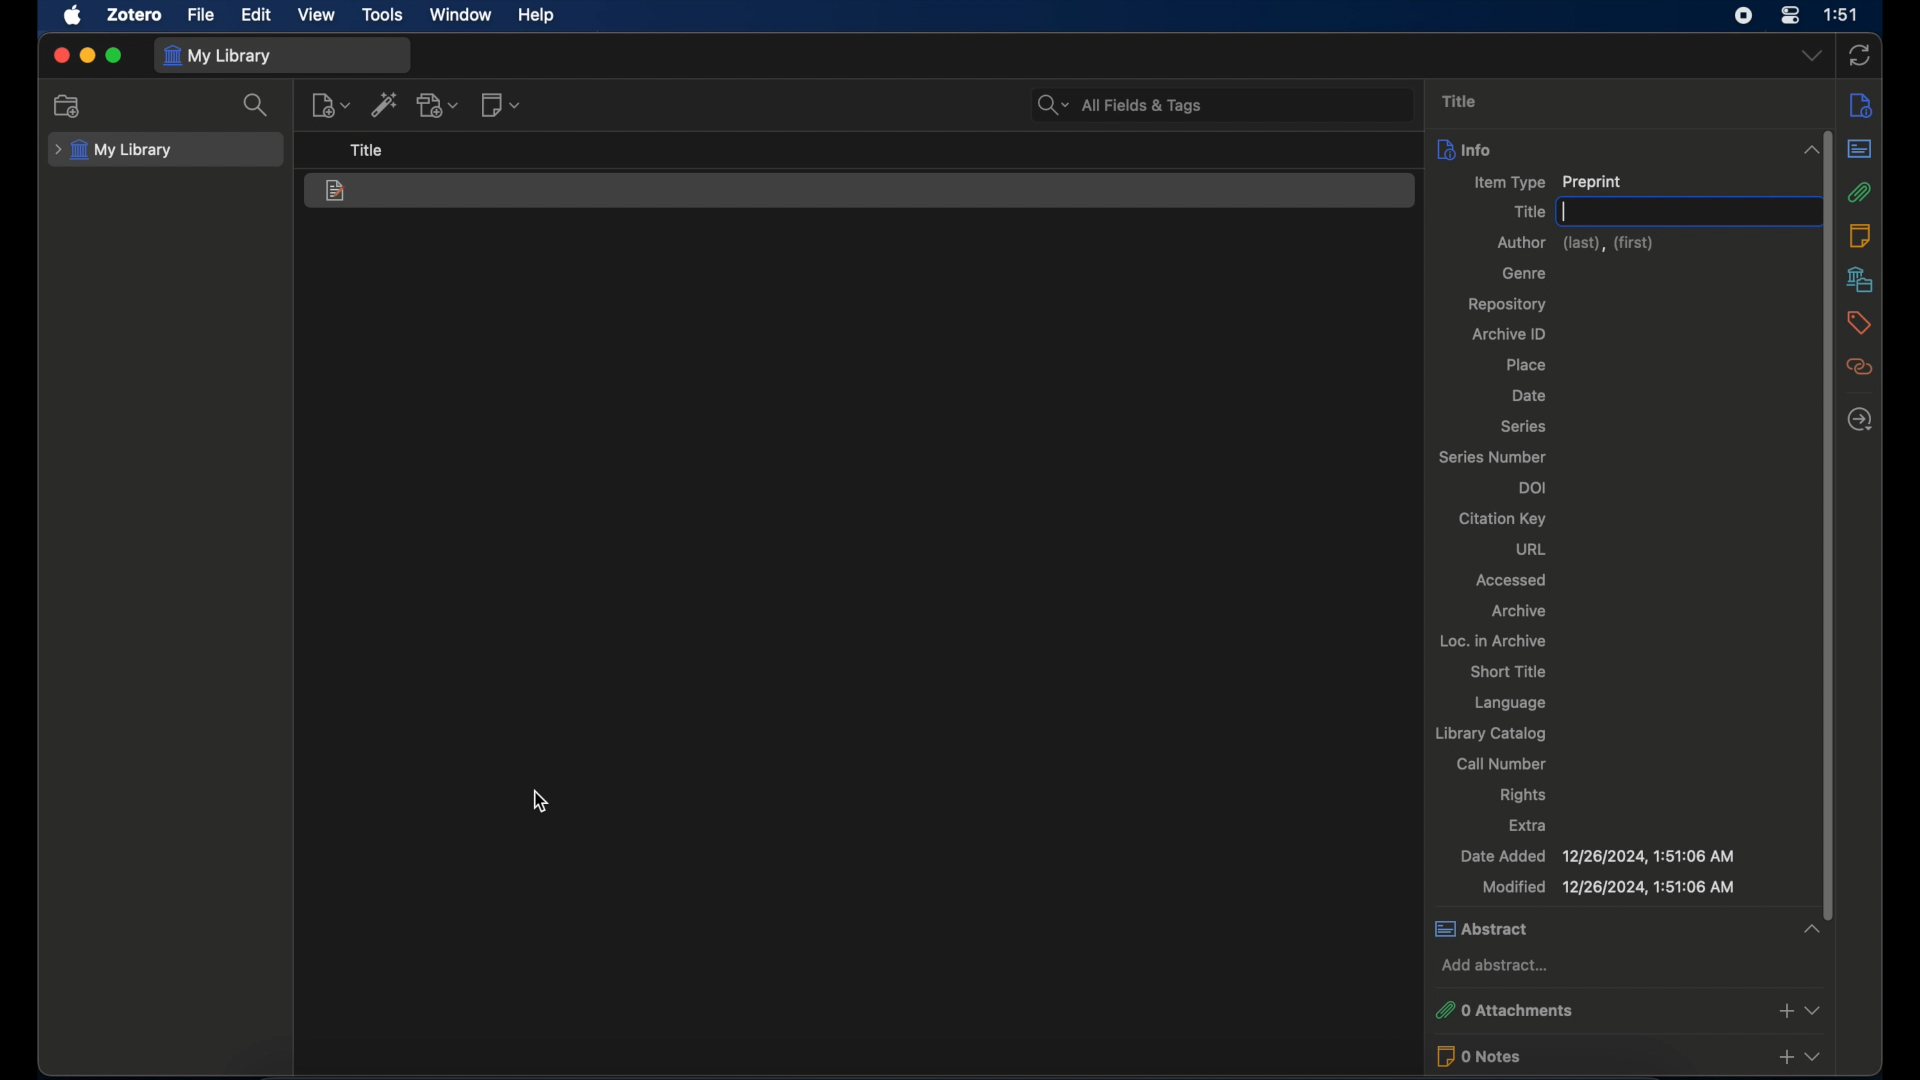 The width and height of the screenshot is (1920, 1080). Describe the element at coordinates (336, 192) in the screenshot. I see `preprint` at that location.